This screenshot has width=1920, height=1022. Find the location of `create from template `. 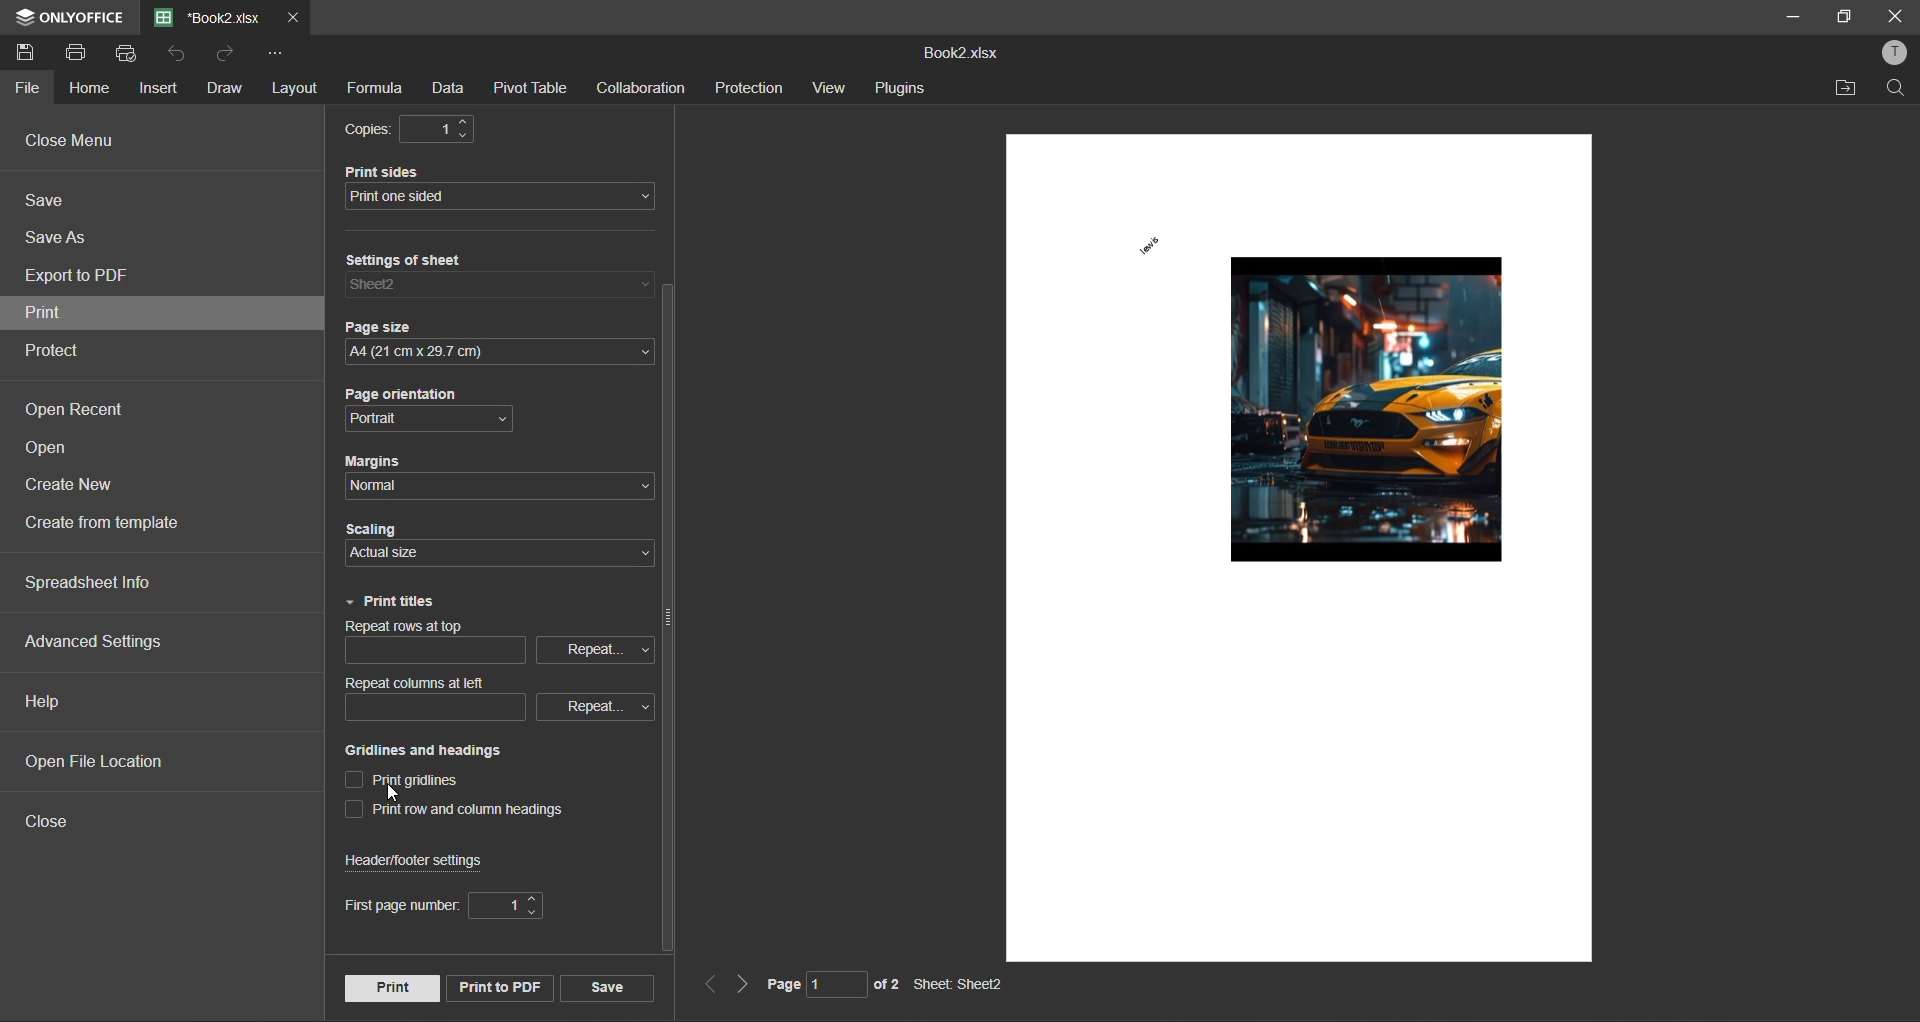

create from template  is located at coordinates (113, 526).